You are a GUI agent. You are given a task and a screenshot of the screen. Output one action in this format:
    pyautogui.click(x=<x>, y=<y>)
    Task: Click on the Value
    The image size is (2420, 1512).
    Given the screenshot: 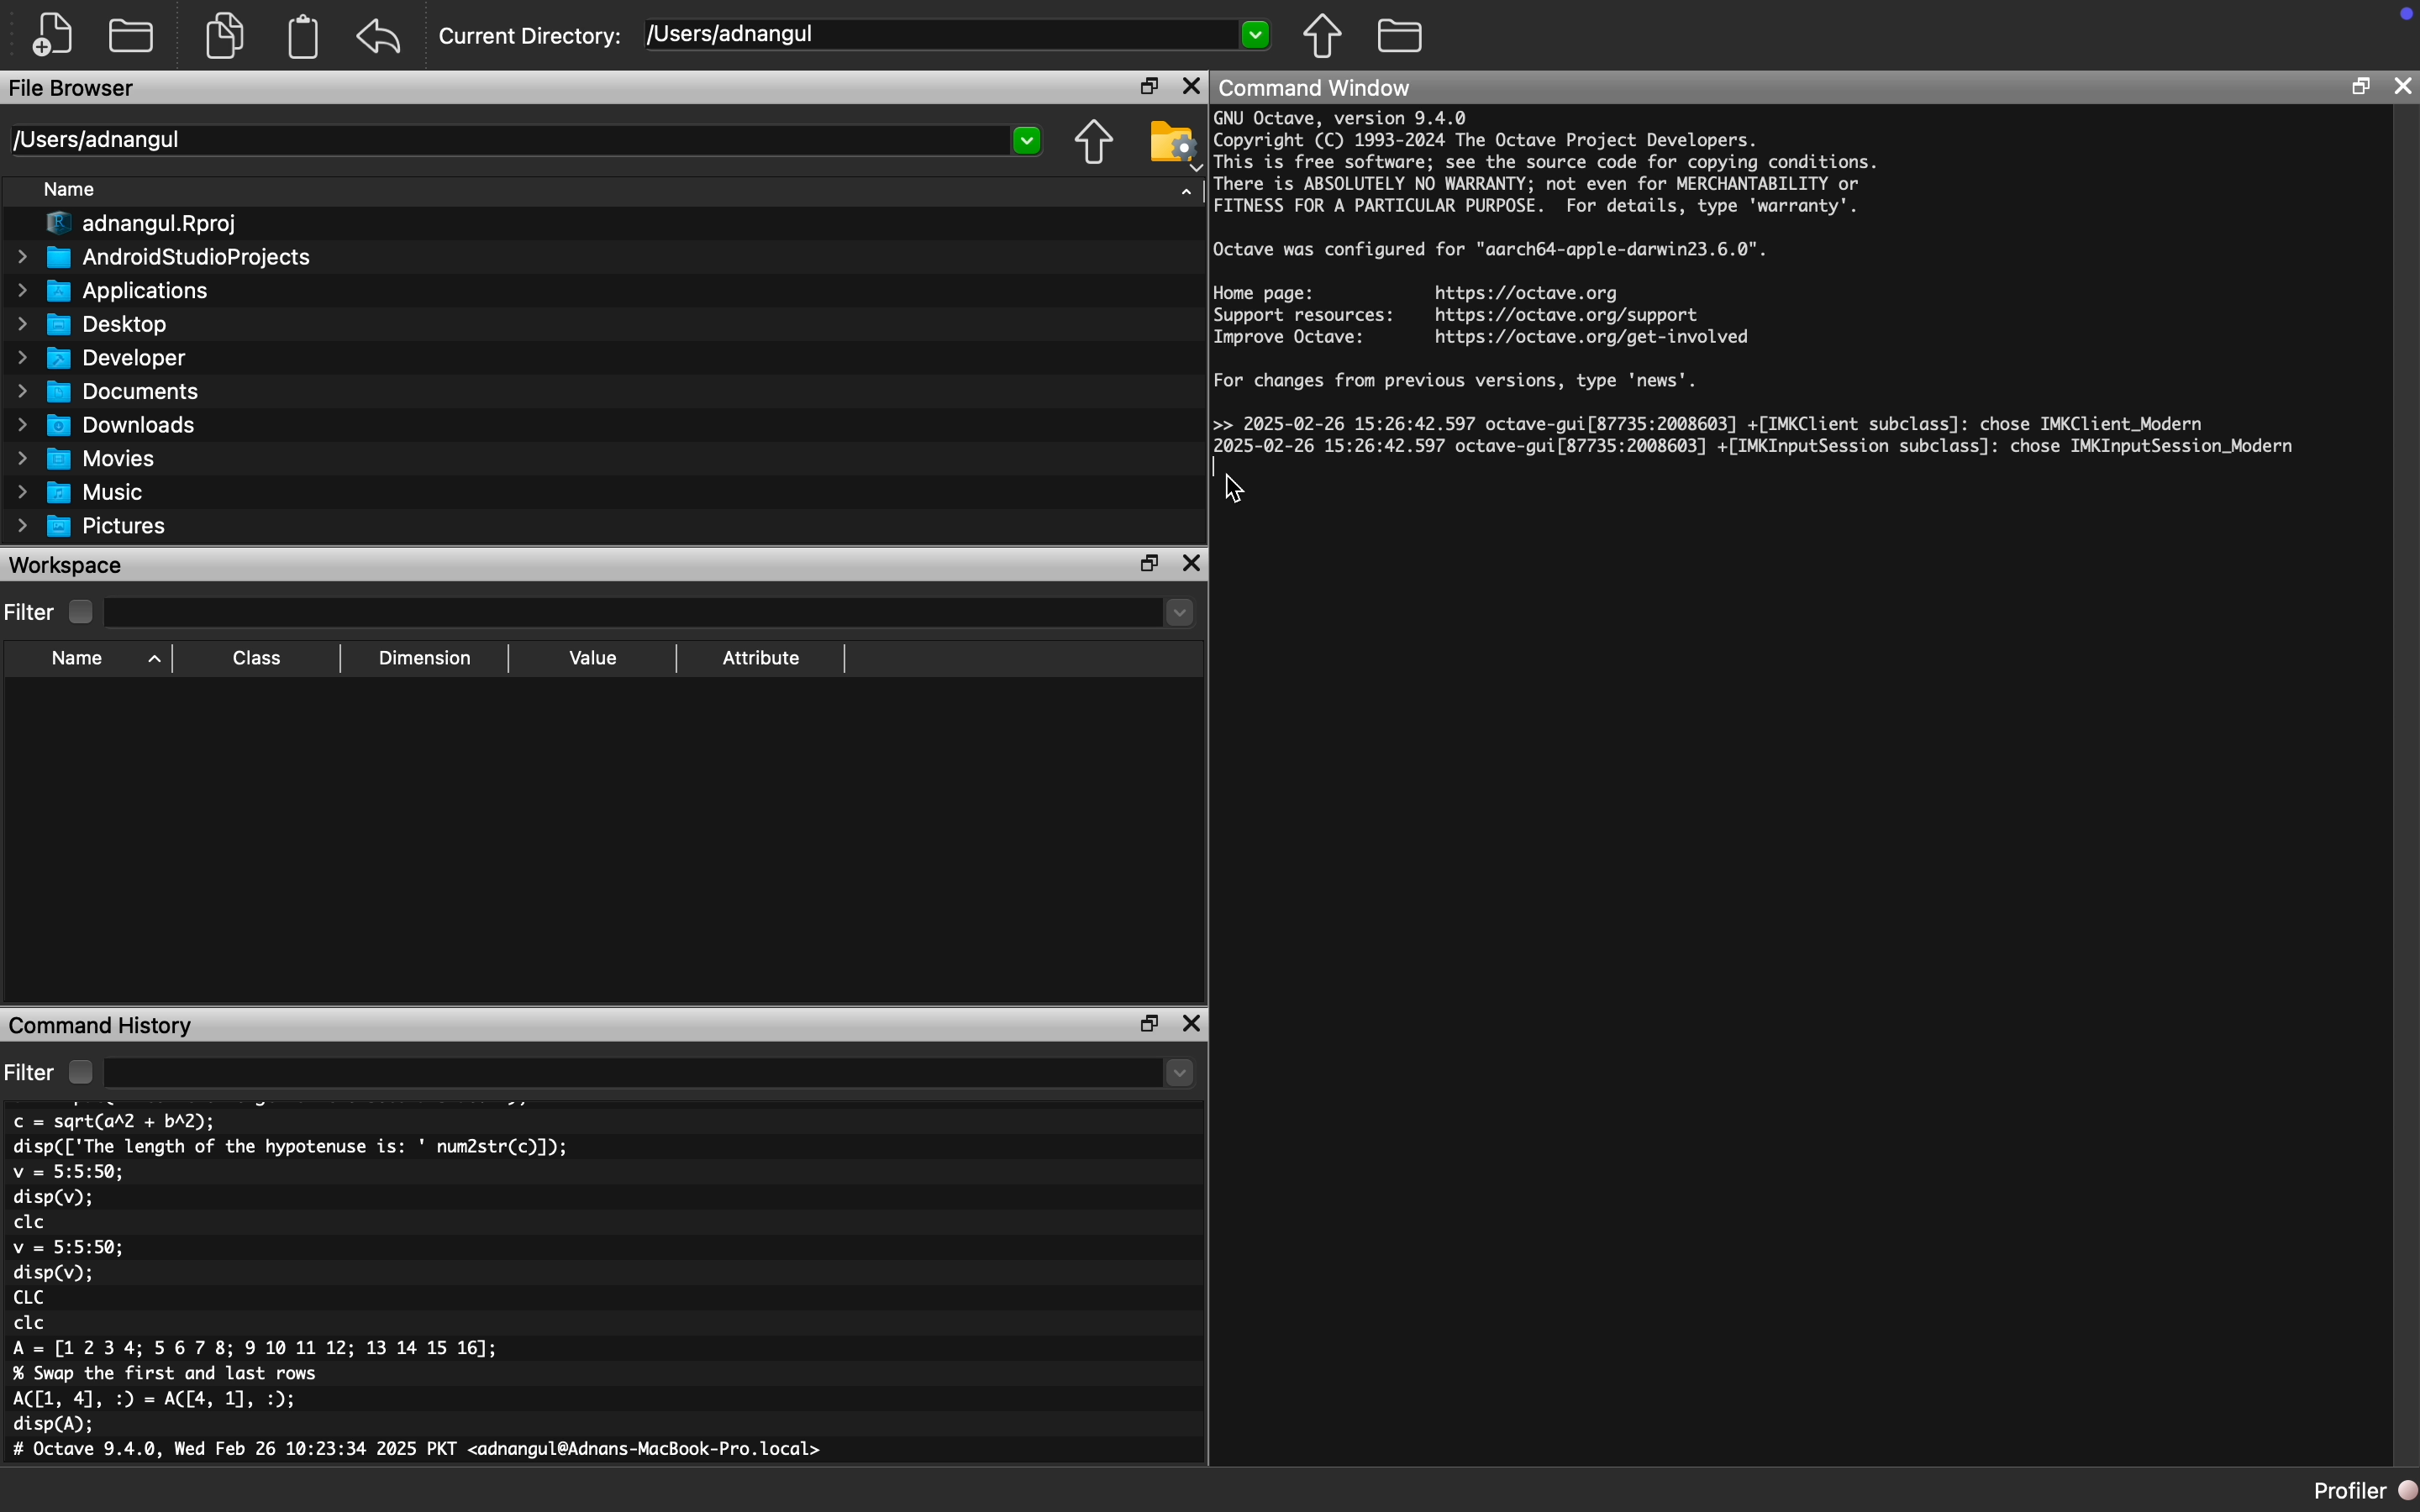 What is the action you would take?
    pyautogui.click(x=591, y=659)
    